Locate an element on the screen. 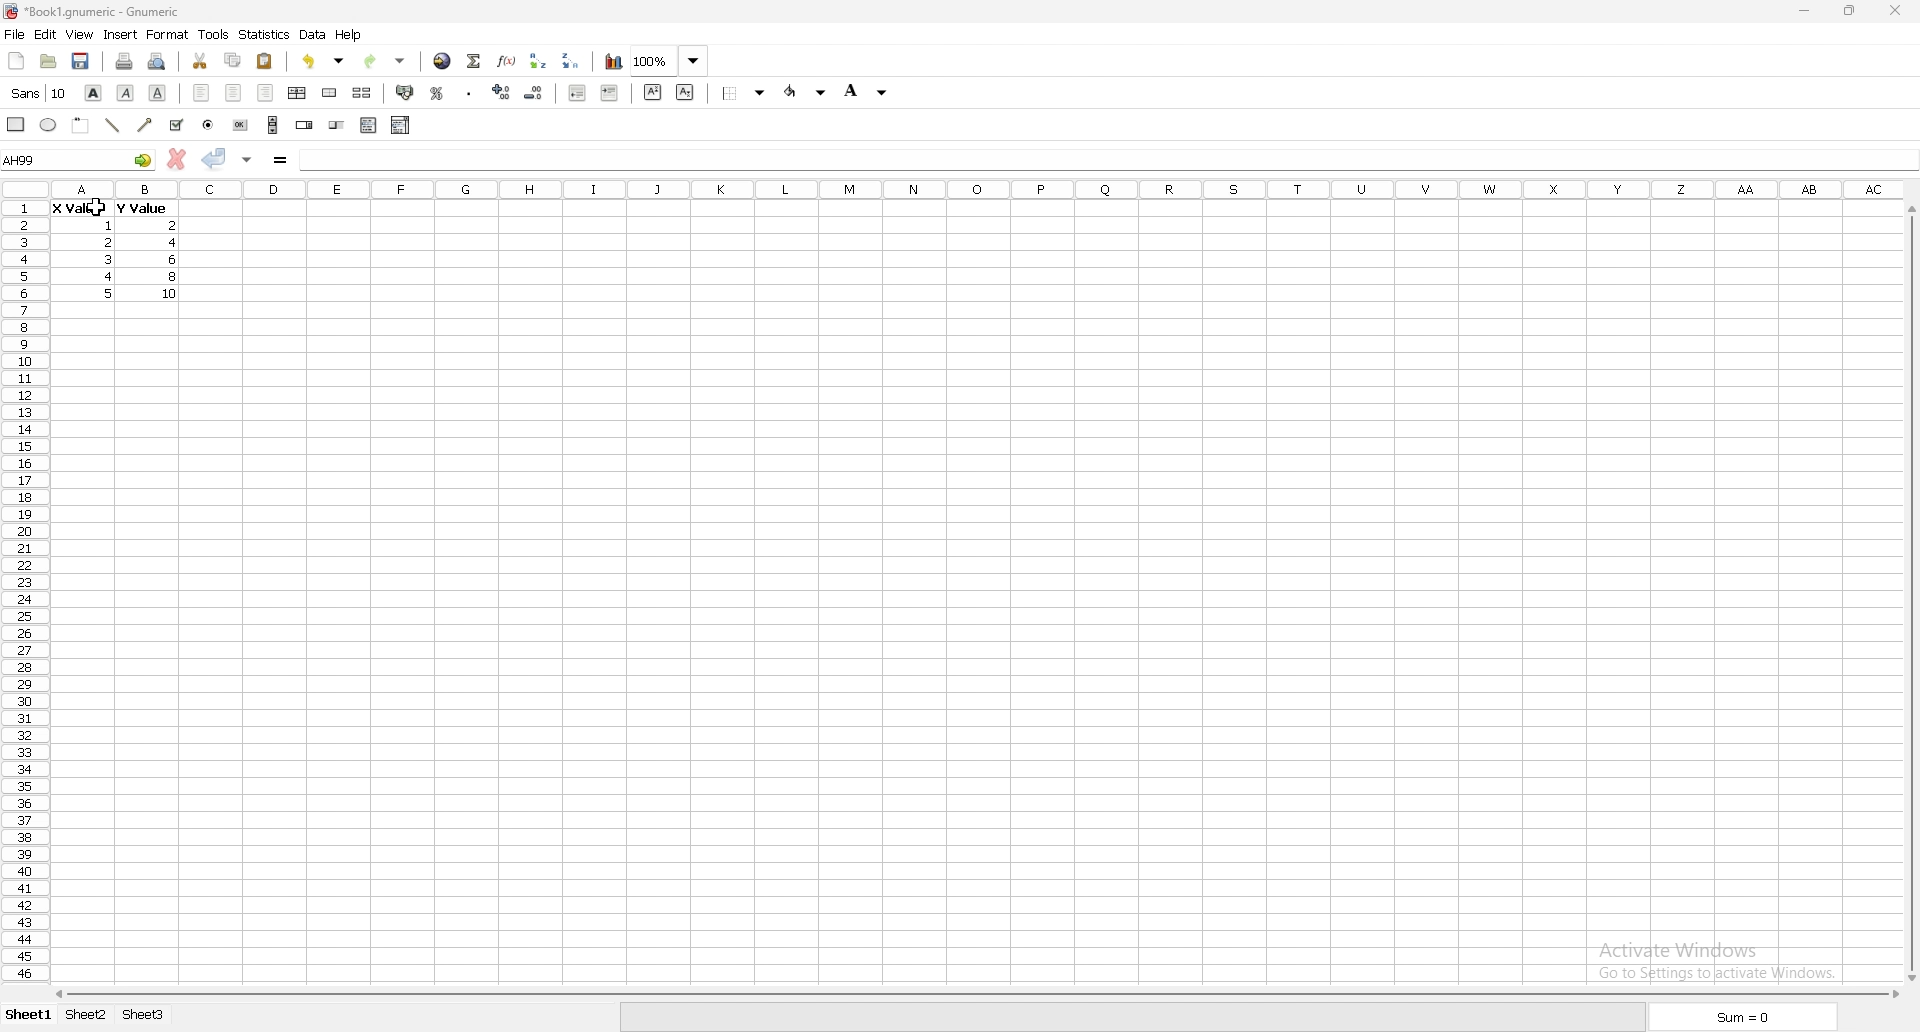 This screenshot has height=1032, width=1920. statistics is located at coordinates (265, 34).